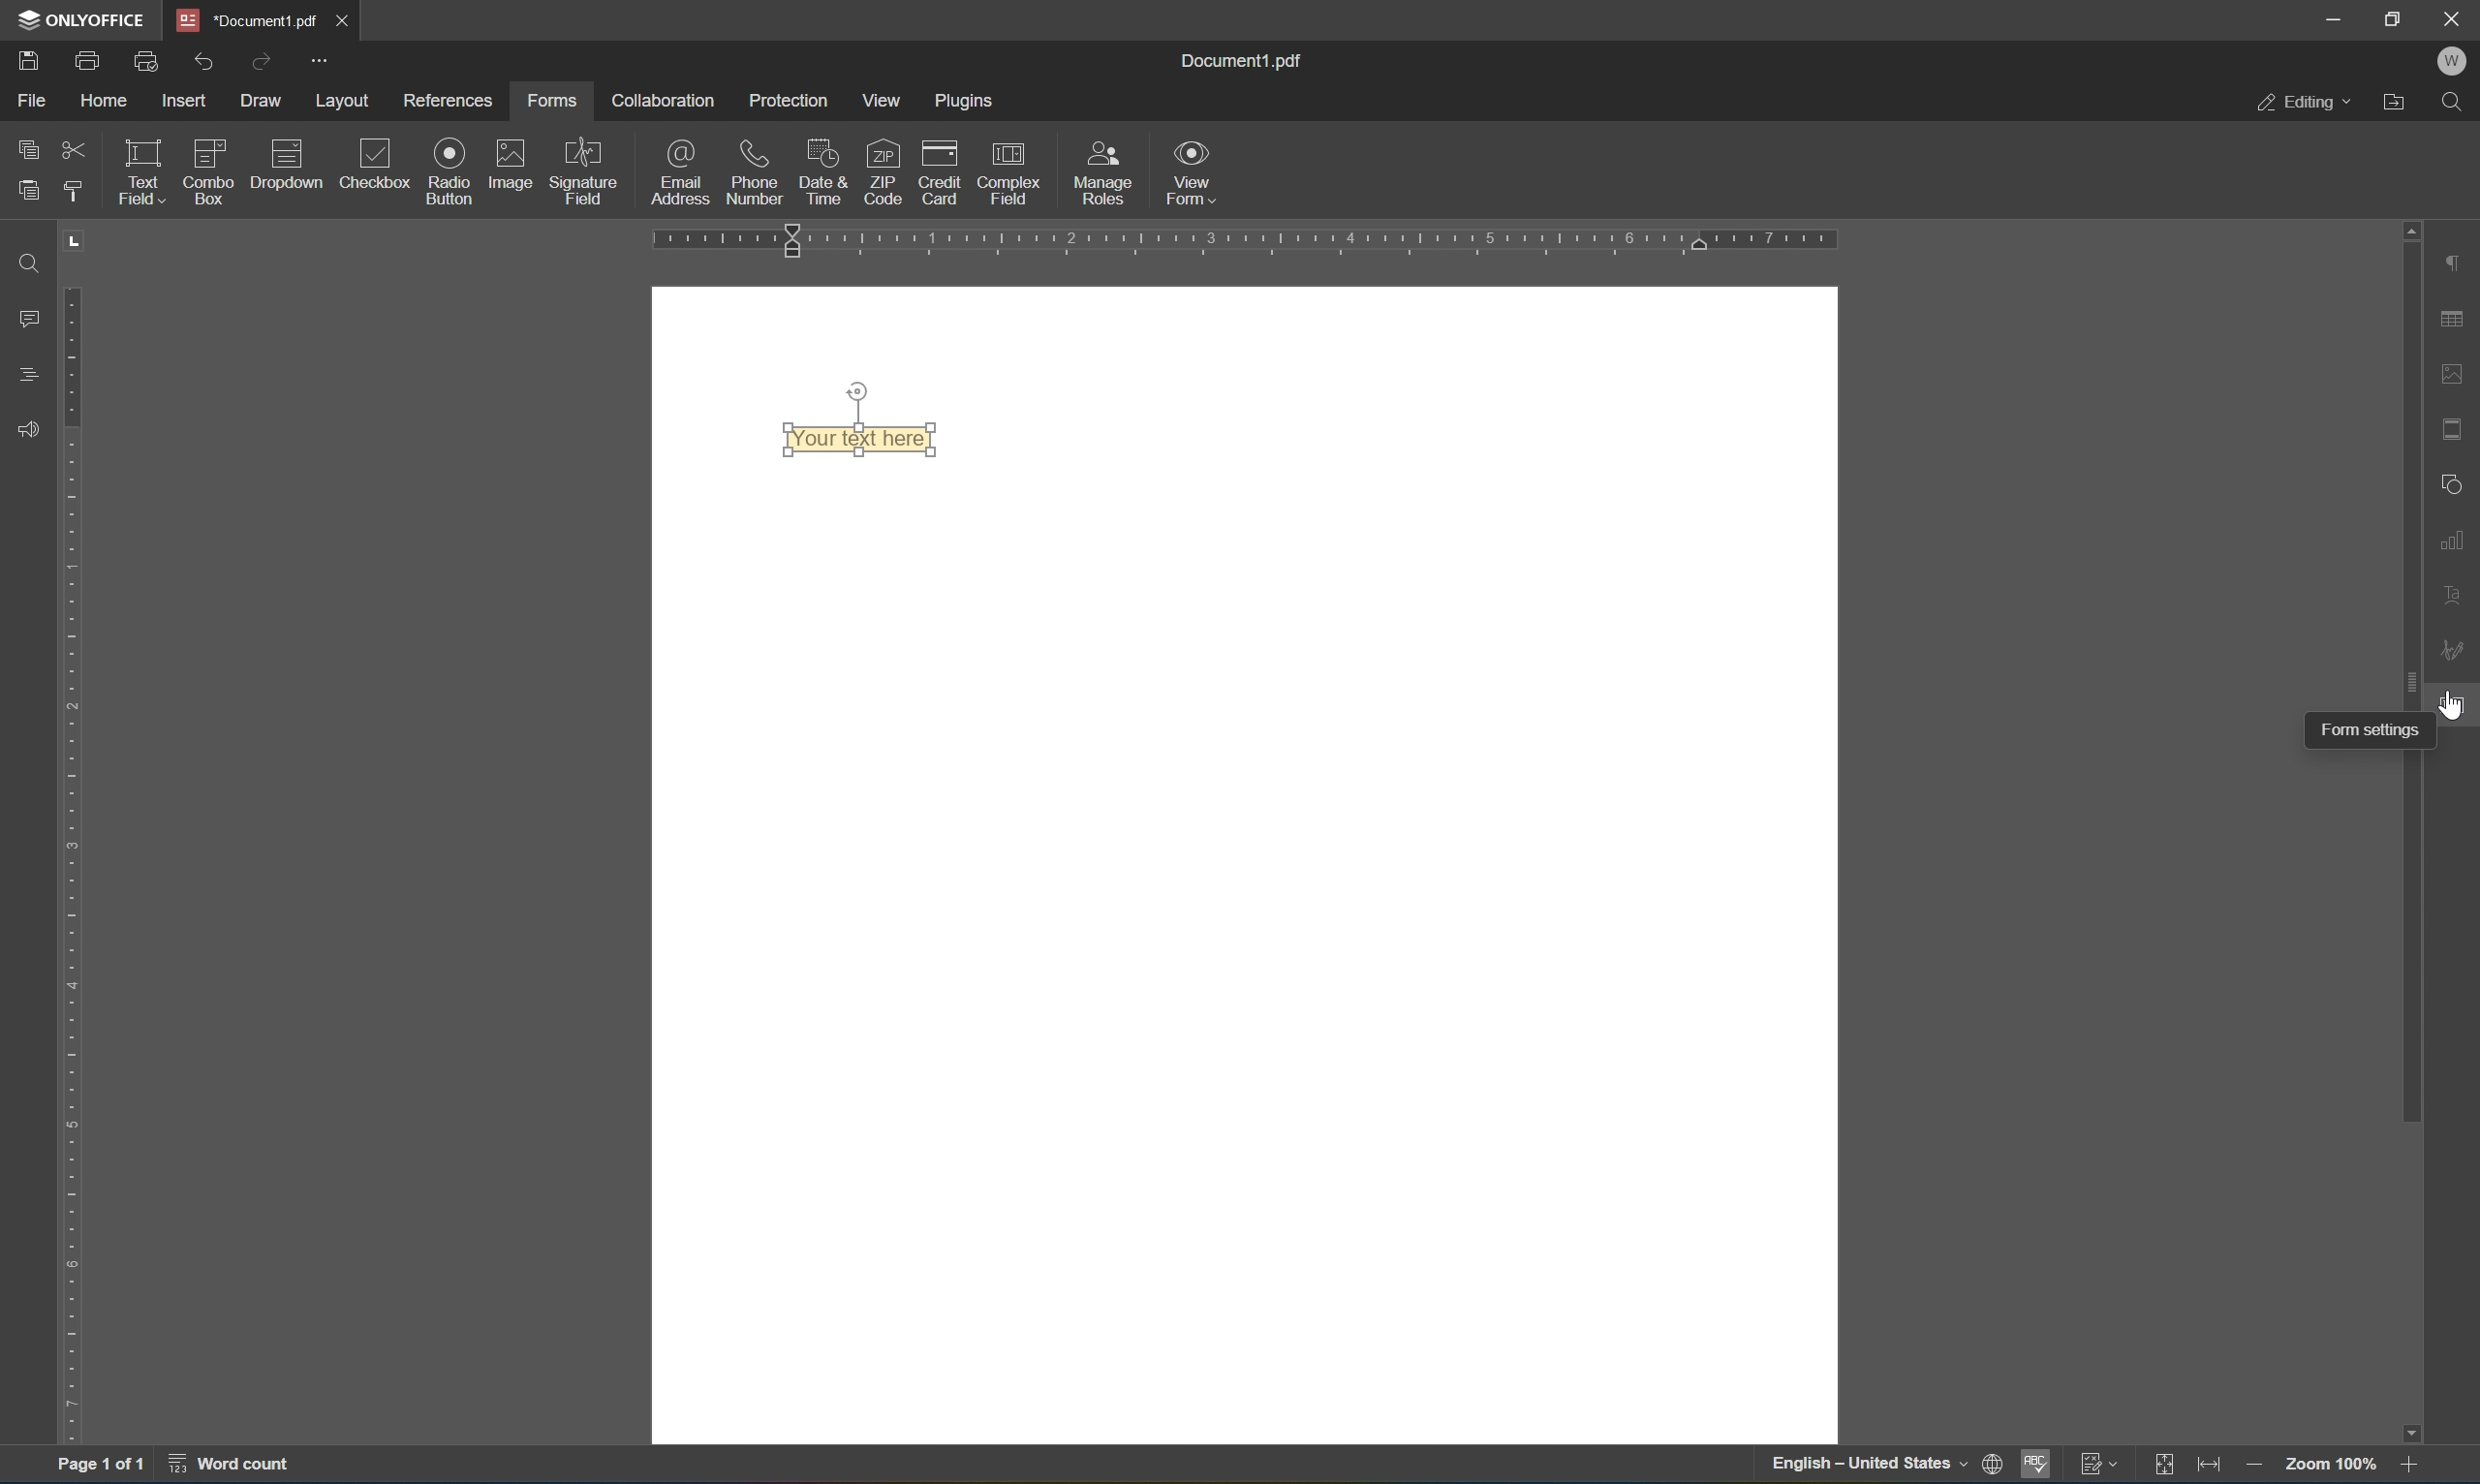  I want to click on open file location, so click(2400, 100).